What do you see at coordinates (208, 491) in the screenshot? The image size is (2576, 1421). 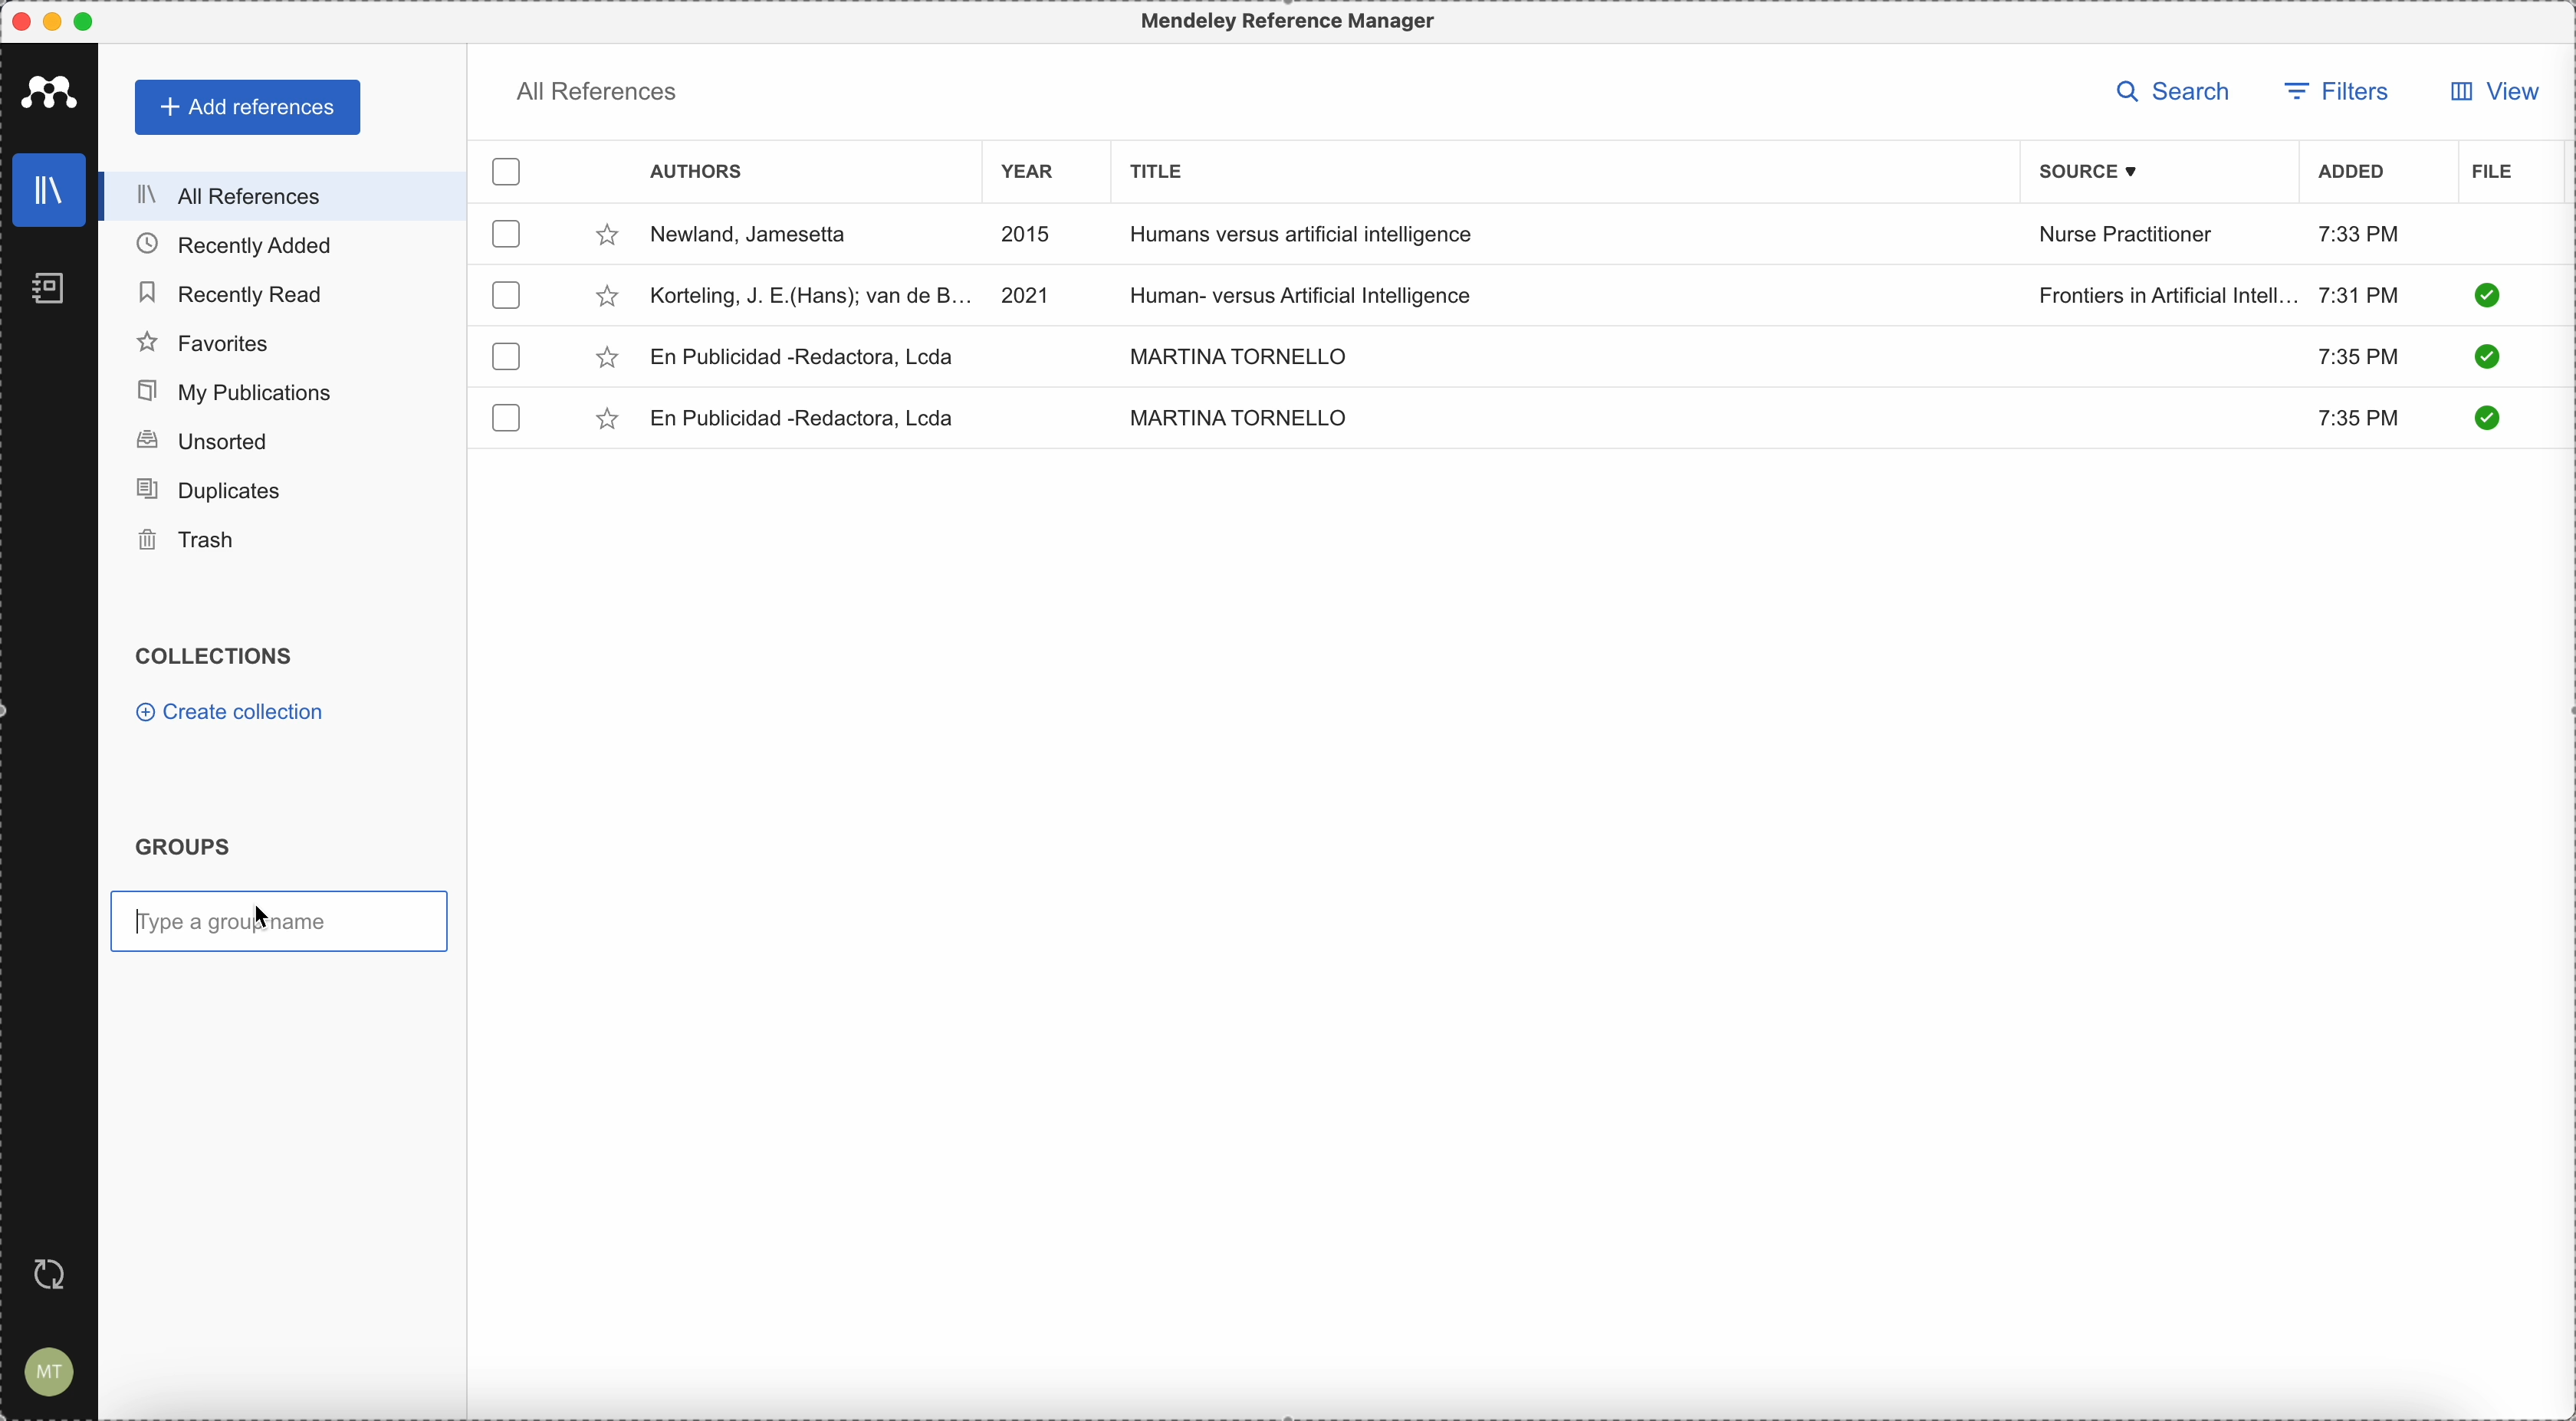 I see `duplicates` at bounding box center [208, 491].